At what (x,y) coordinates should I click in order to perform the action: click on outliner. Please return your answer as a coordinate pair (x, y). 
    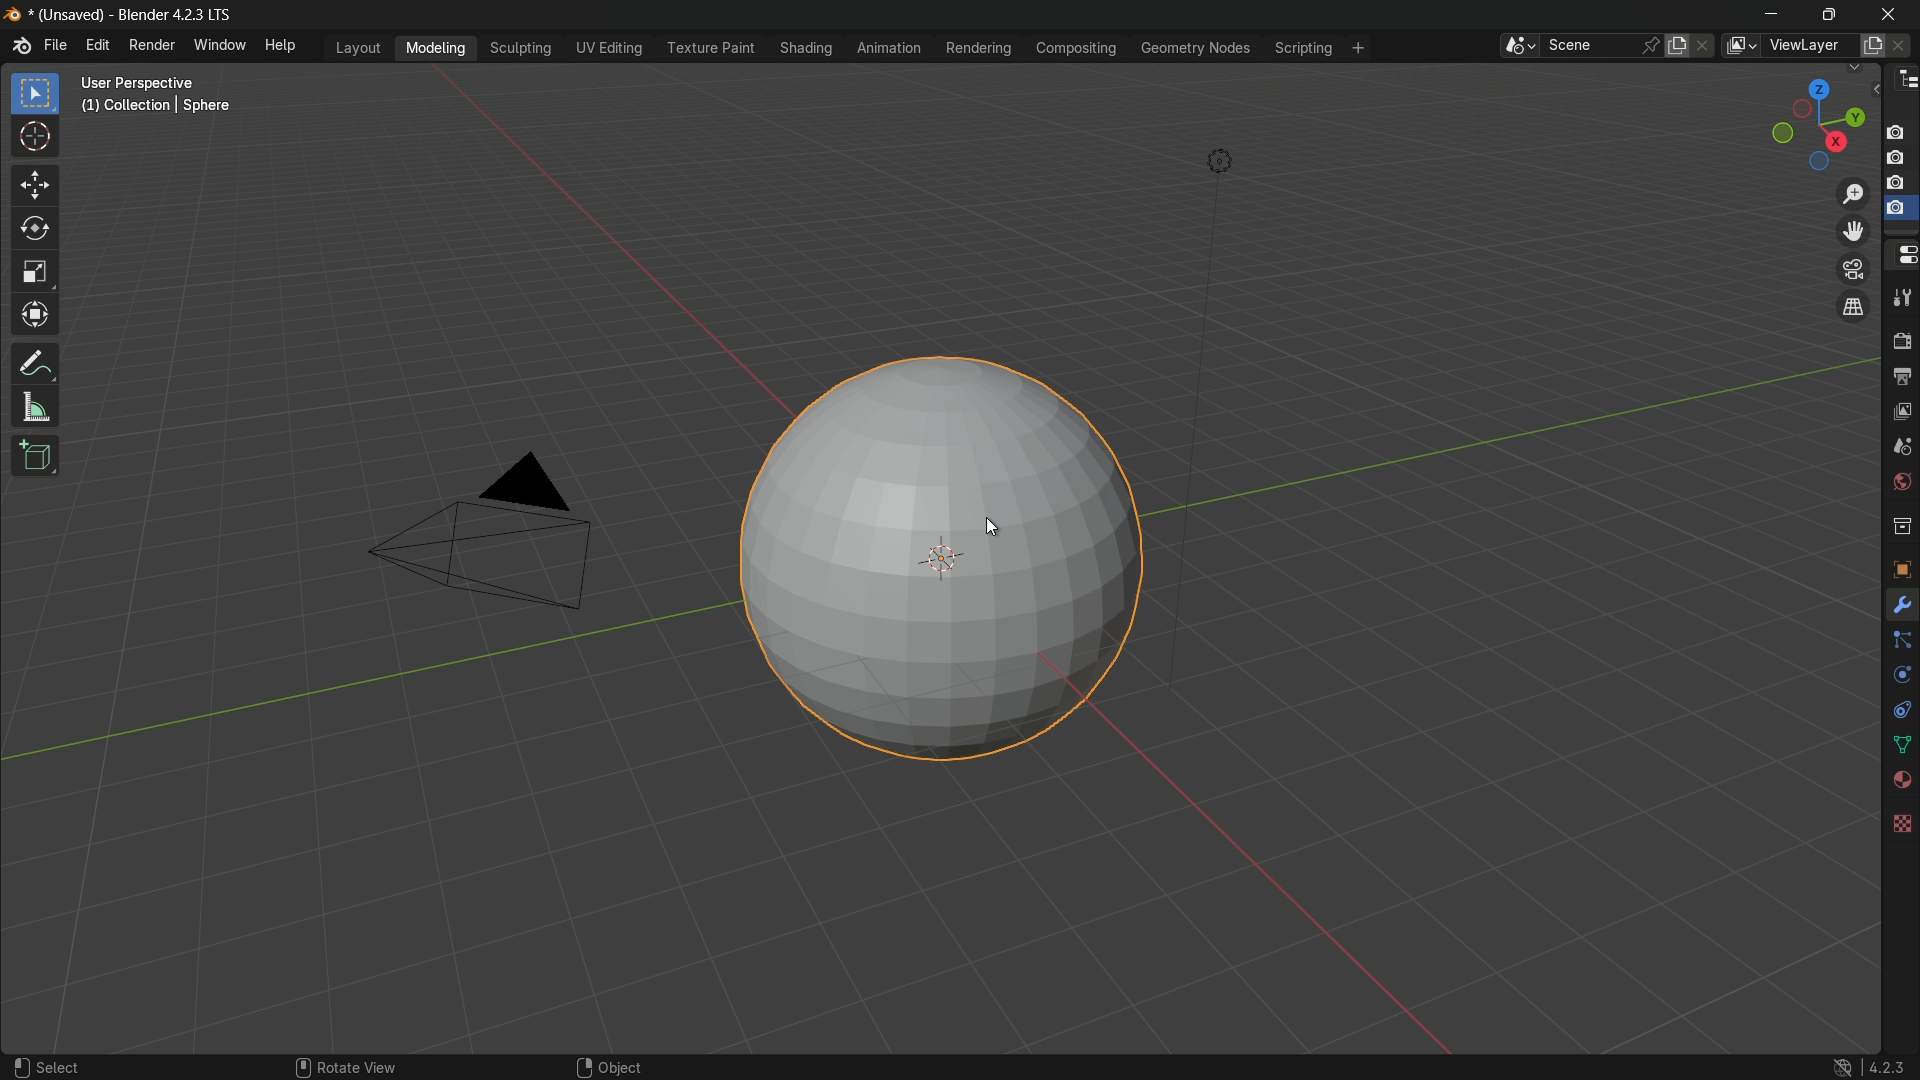
    Looking at the image, I should click on (1904, 84).